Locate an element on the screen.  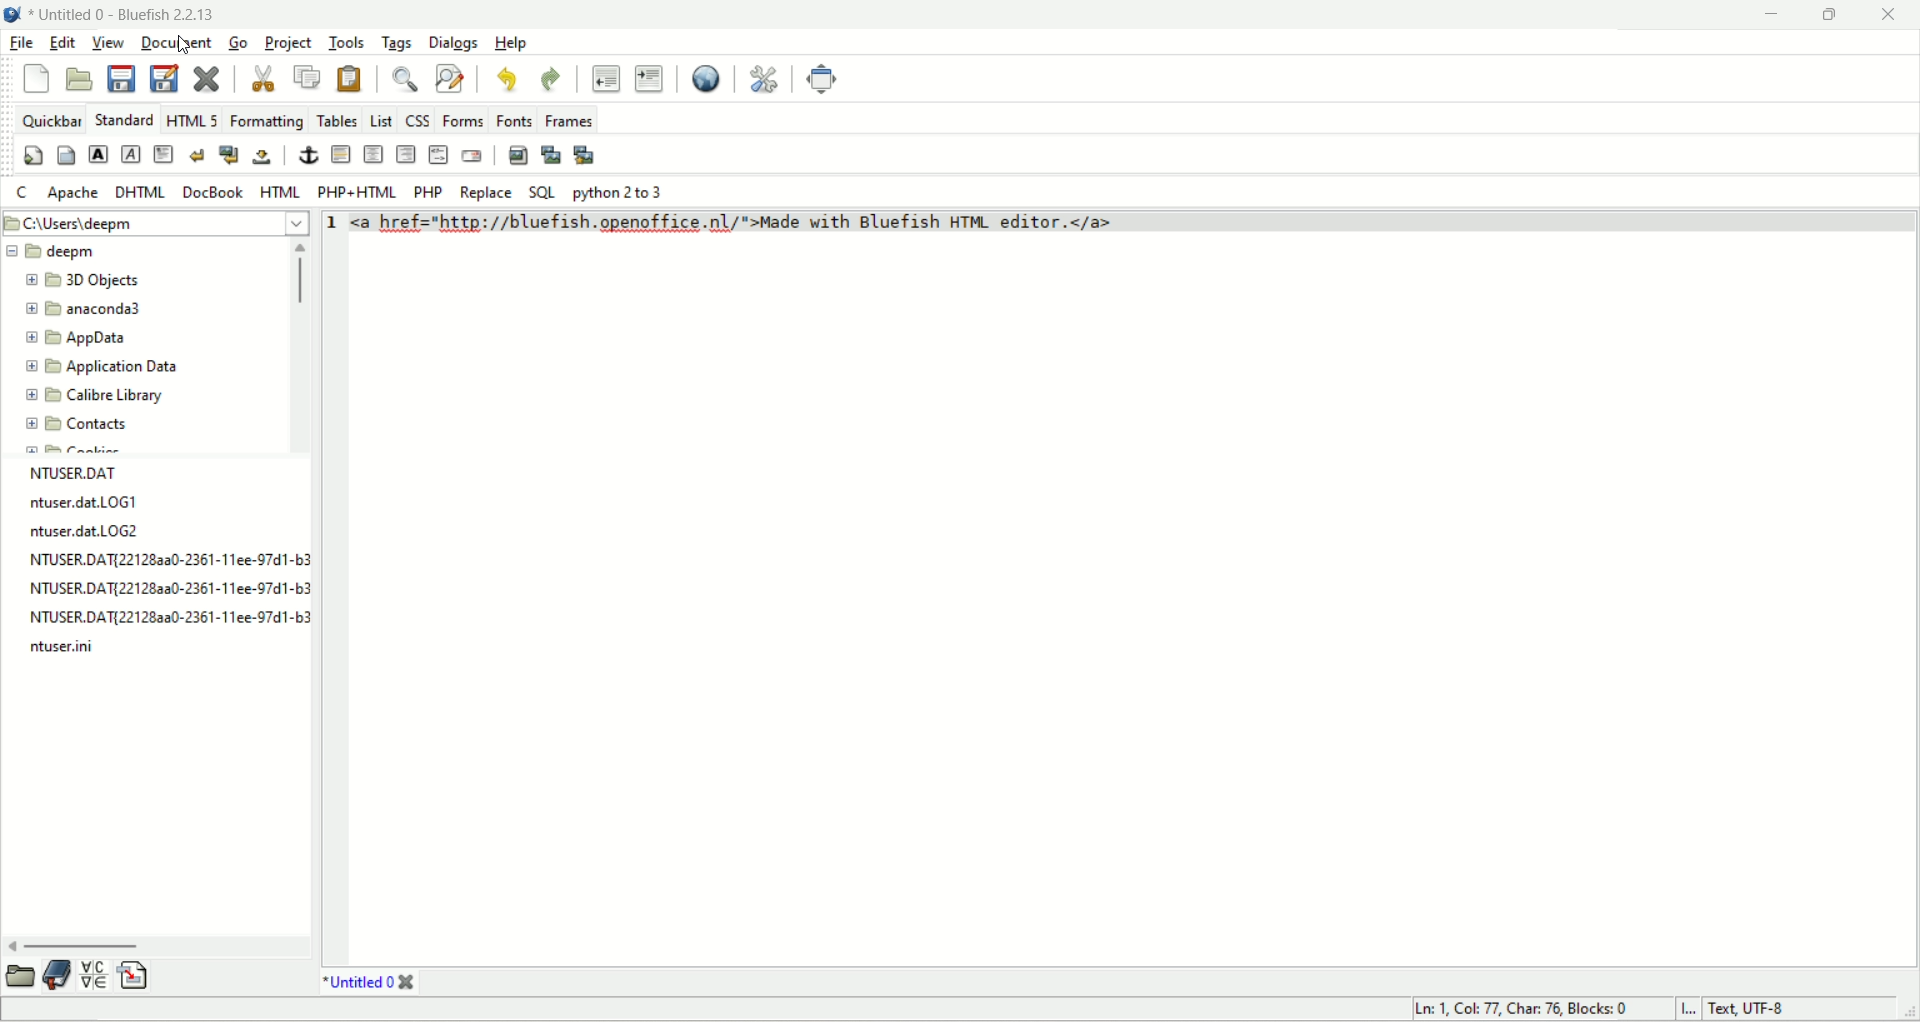
fonts is located at coordinates (513, 120).